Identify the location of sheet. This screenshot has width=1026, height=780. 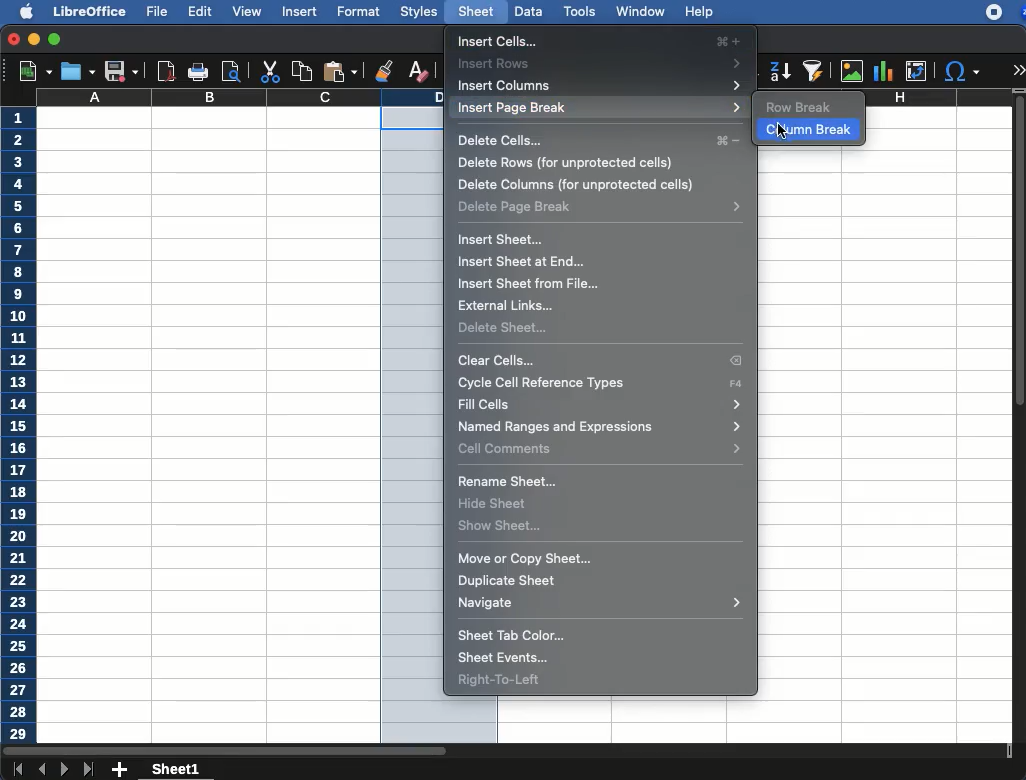
(475, 12).